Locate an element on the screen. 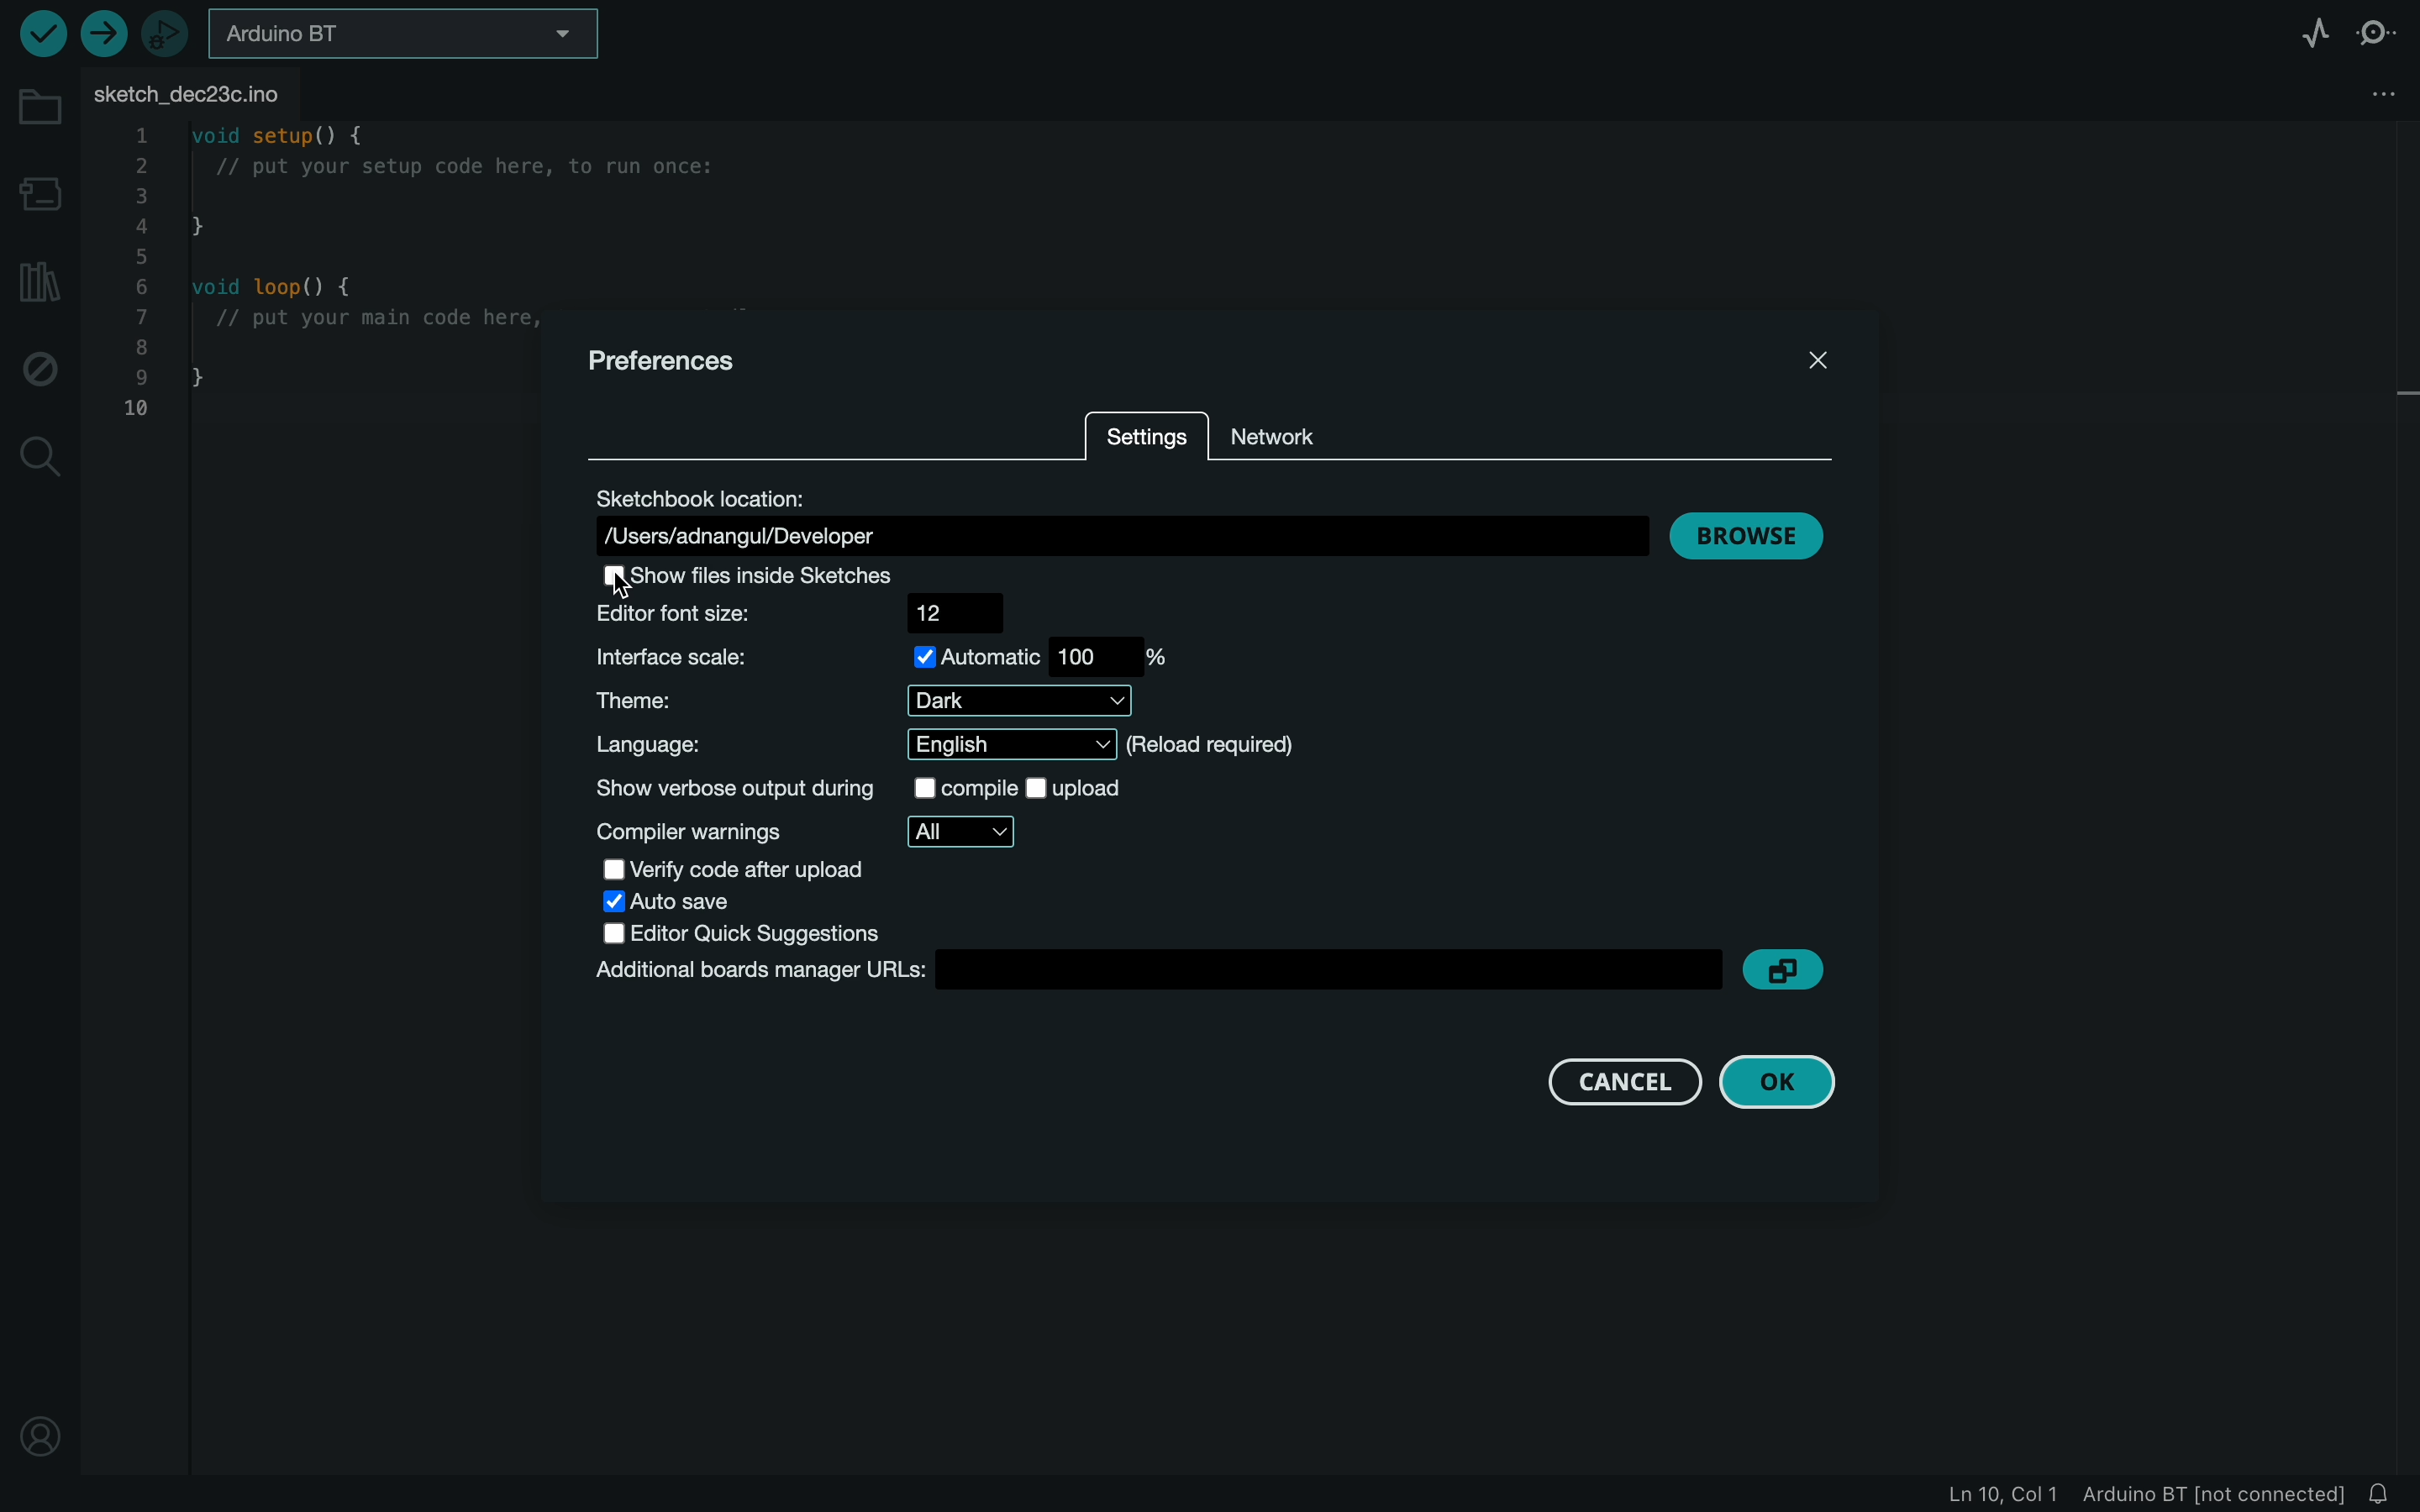  compiler warning is located at coordinates (807, 832).